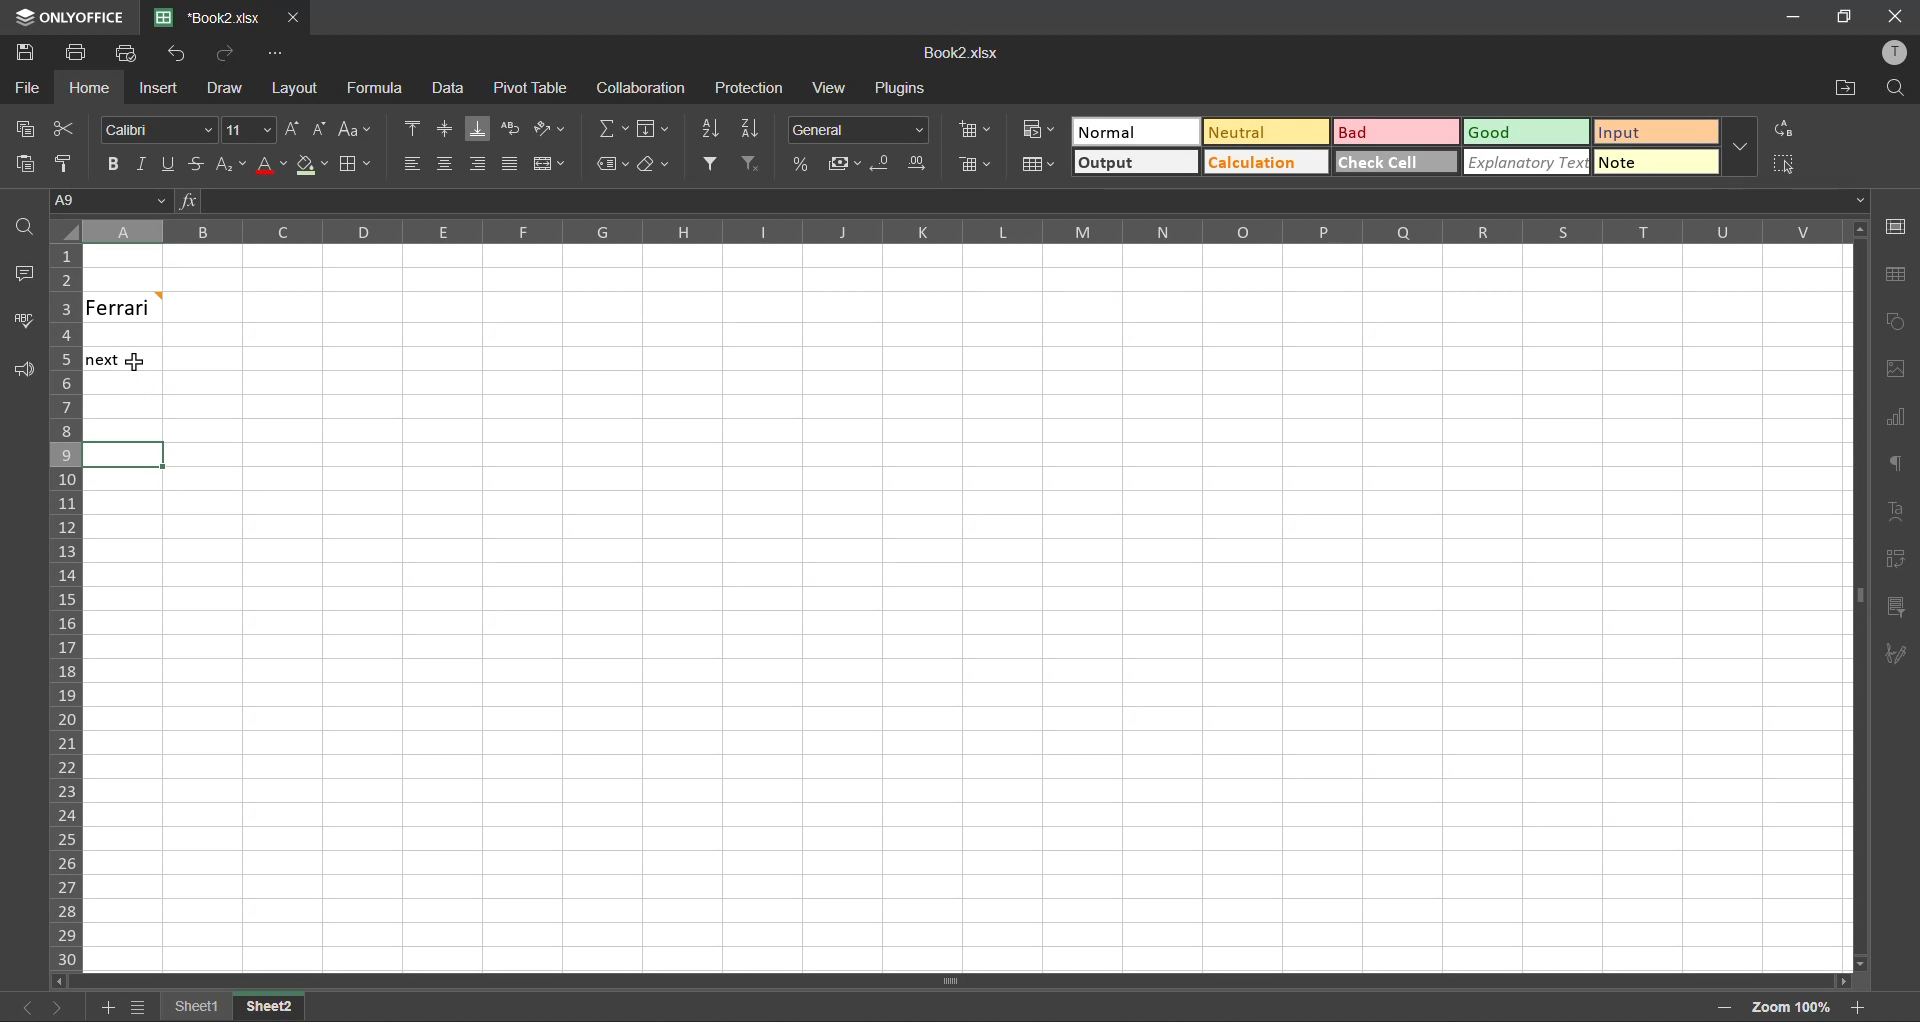 This screenshot has width=1920, height=1022. I want to click on clear, so click(655, 166).